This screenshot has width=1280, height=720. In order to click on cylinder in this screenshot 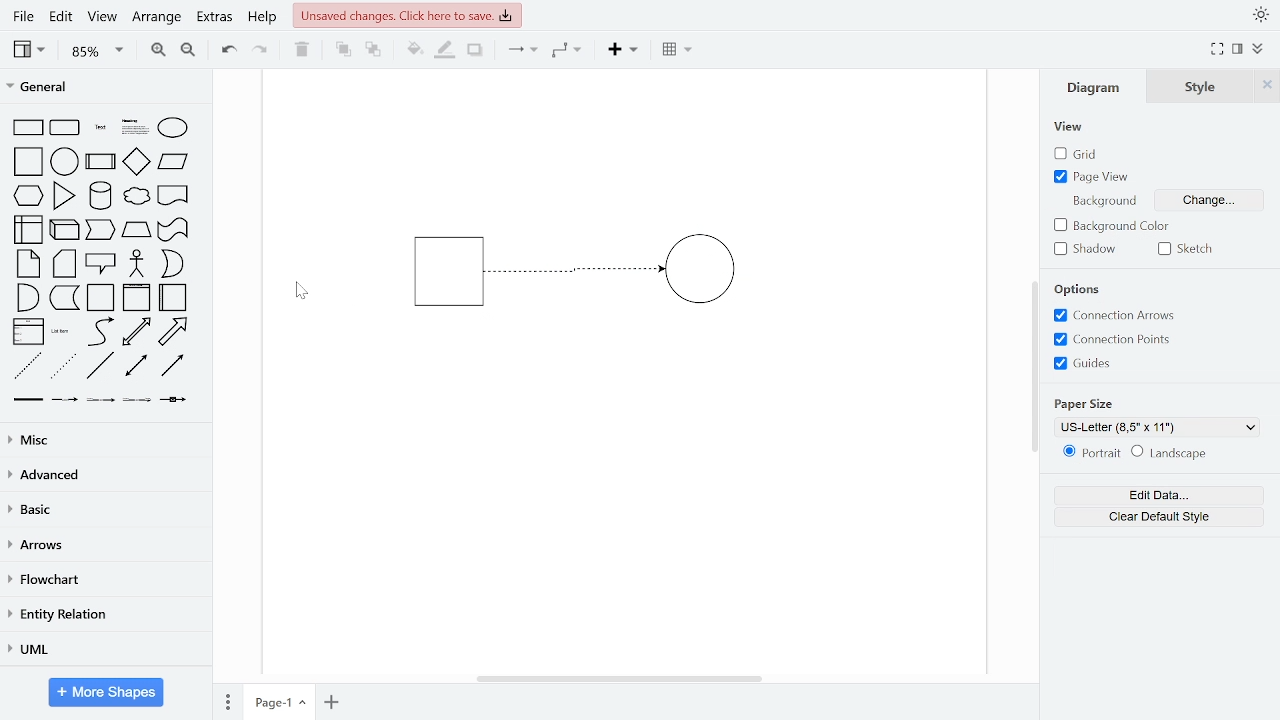, I will do `click(102, 197)`.